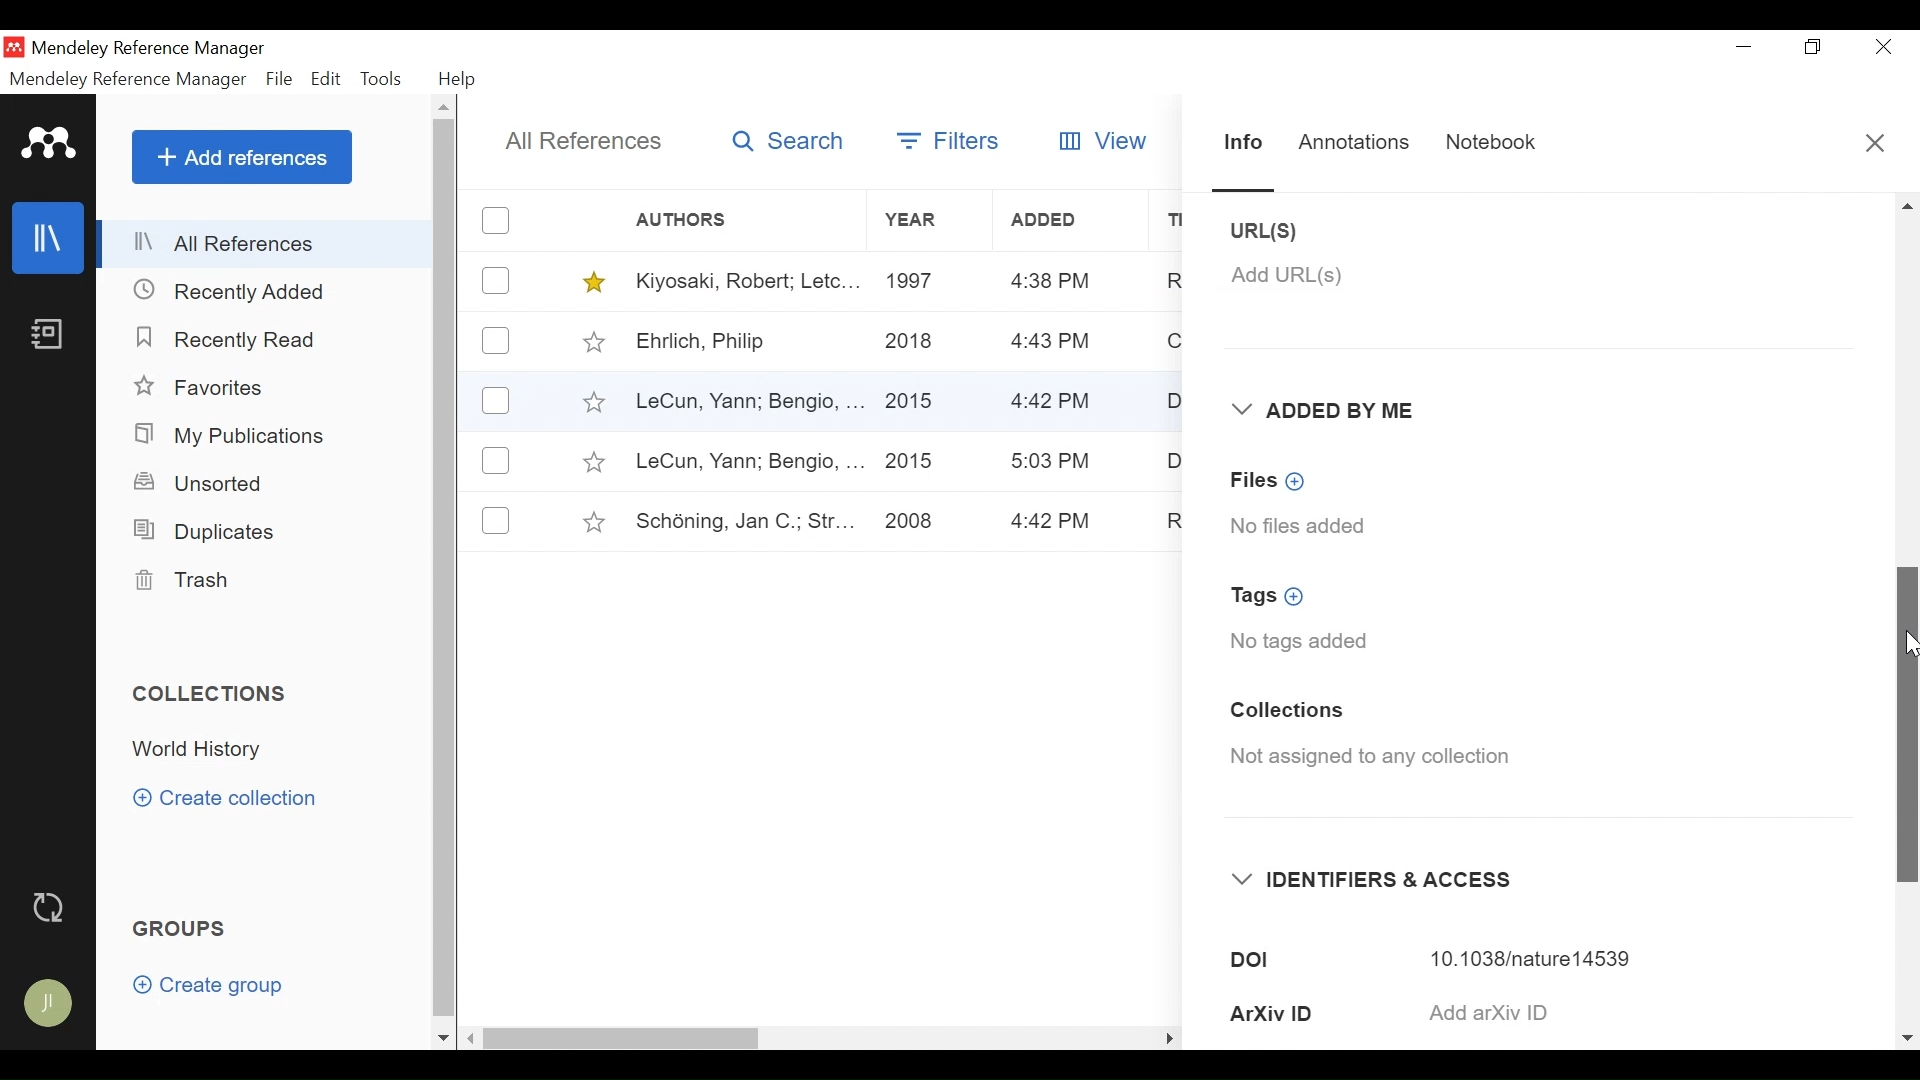 The height and width of the screenshot is (1080, 1920). I want to click on Ehrlich, Philip, so click(746, 343).